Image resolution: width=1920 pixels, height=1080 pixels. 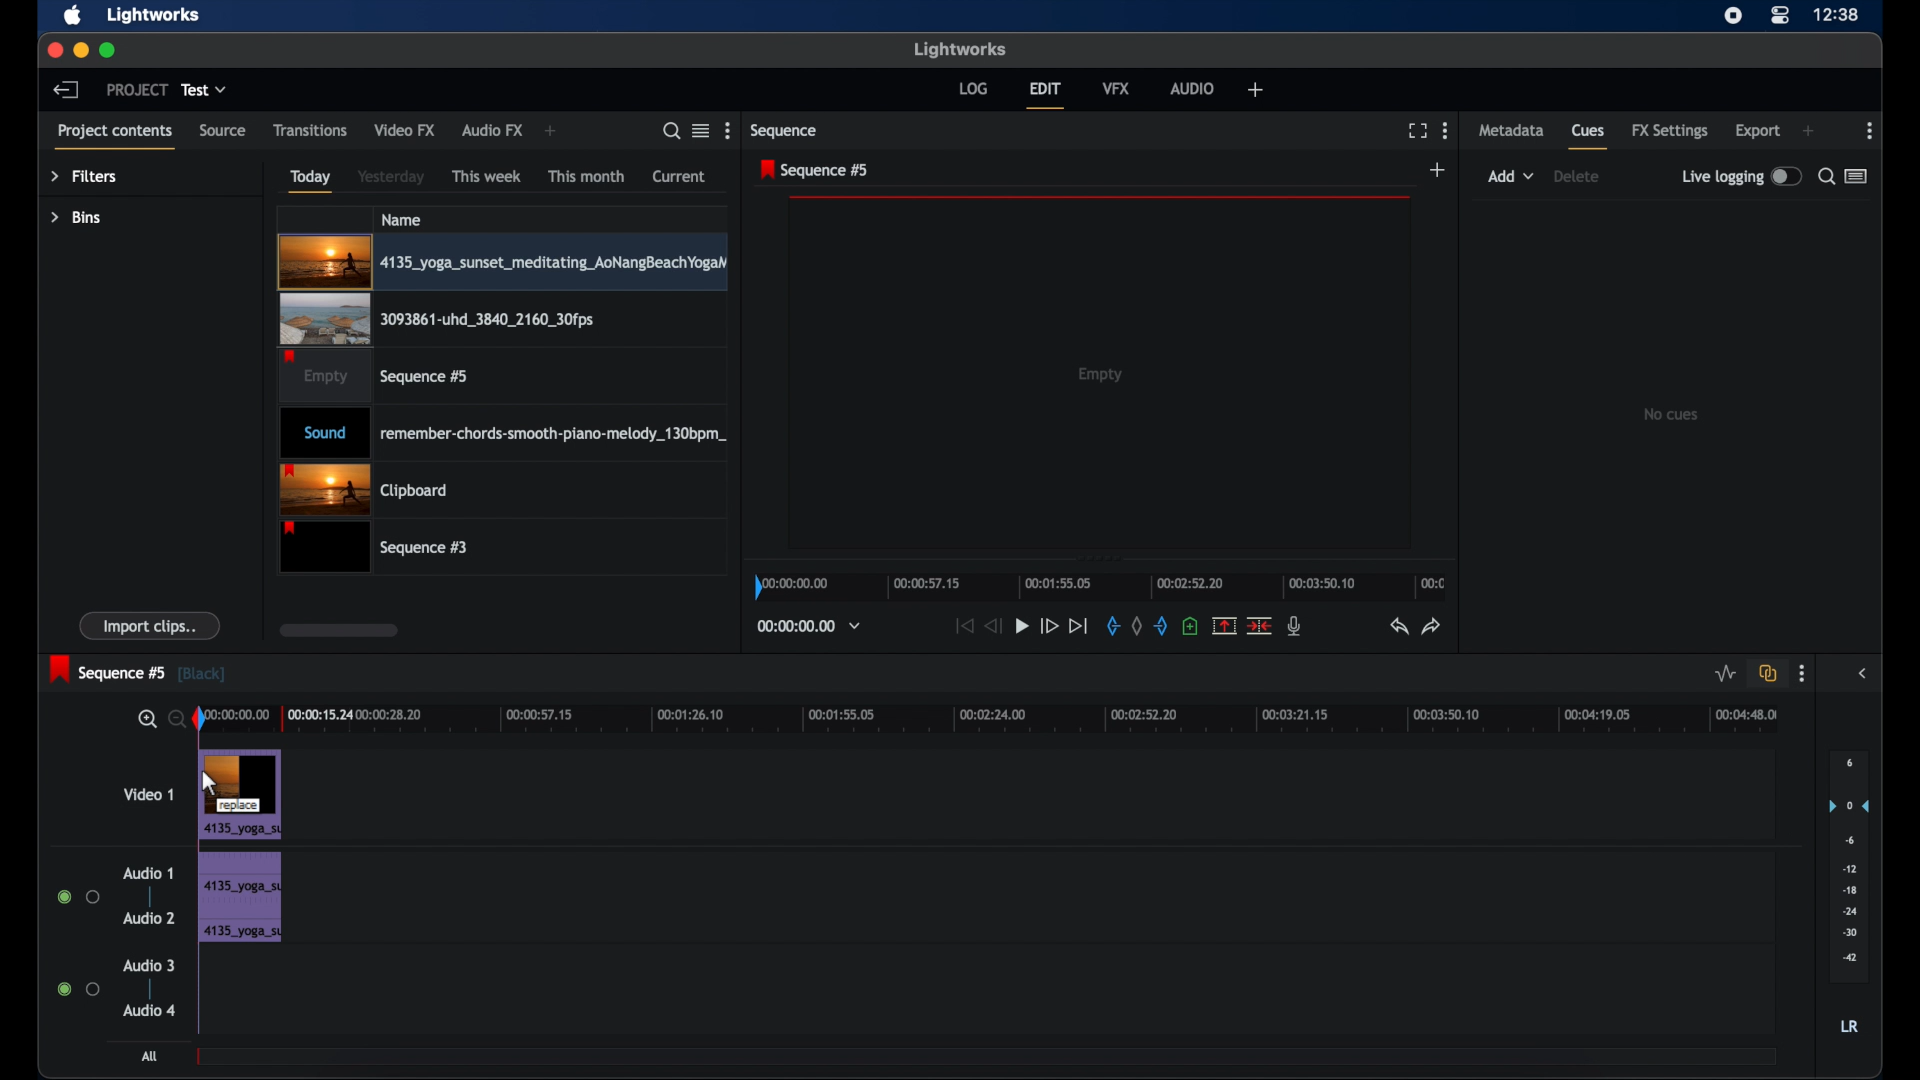 What do you see at coordinates (814, 169) in the screenshot?
I see `sequence` at bounding box center [814, 169].